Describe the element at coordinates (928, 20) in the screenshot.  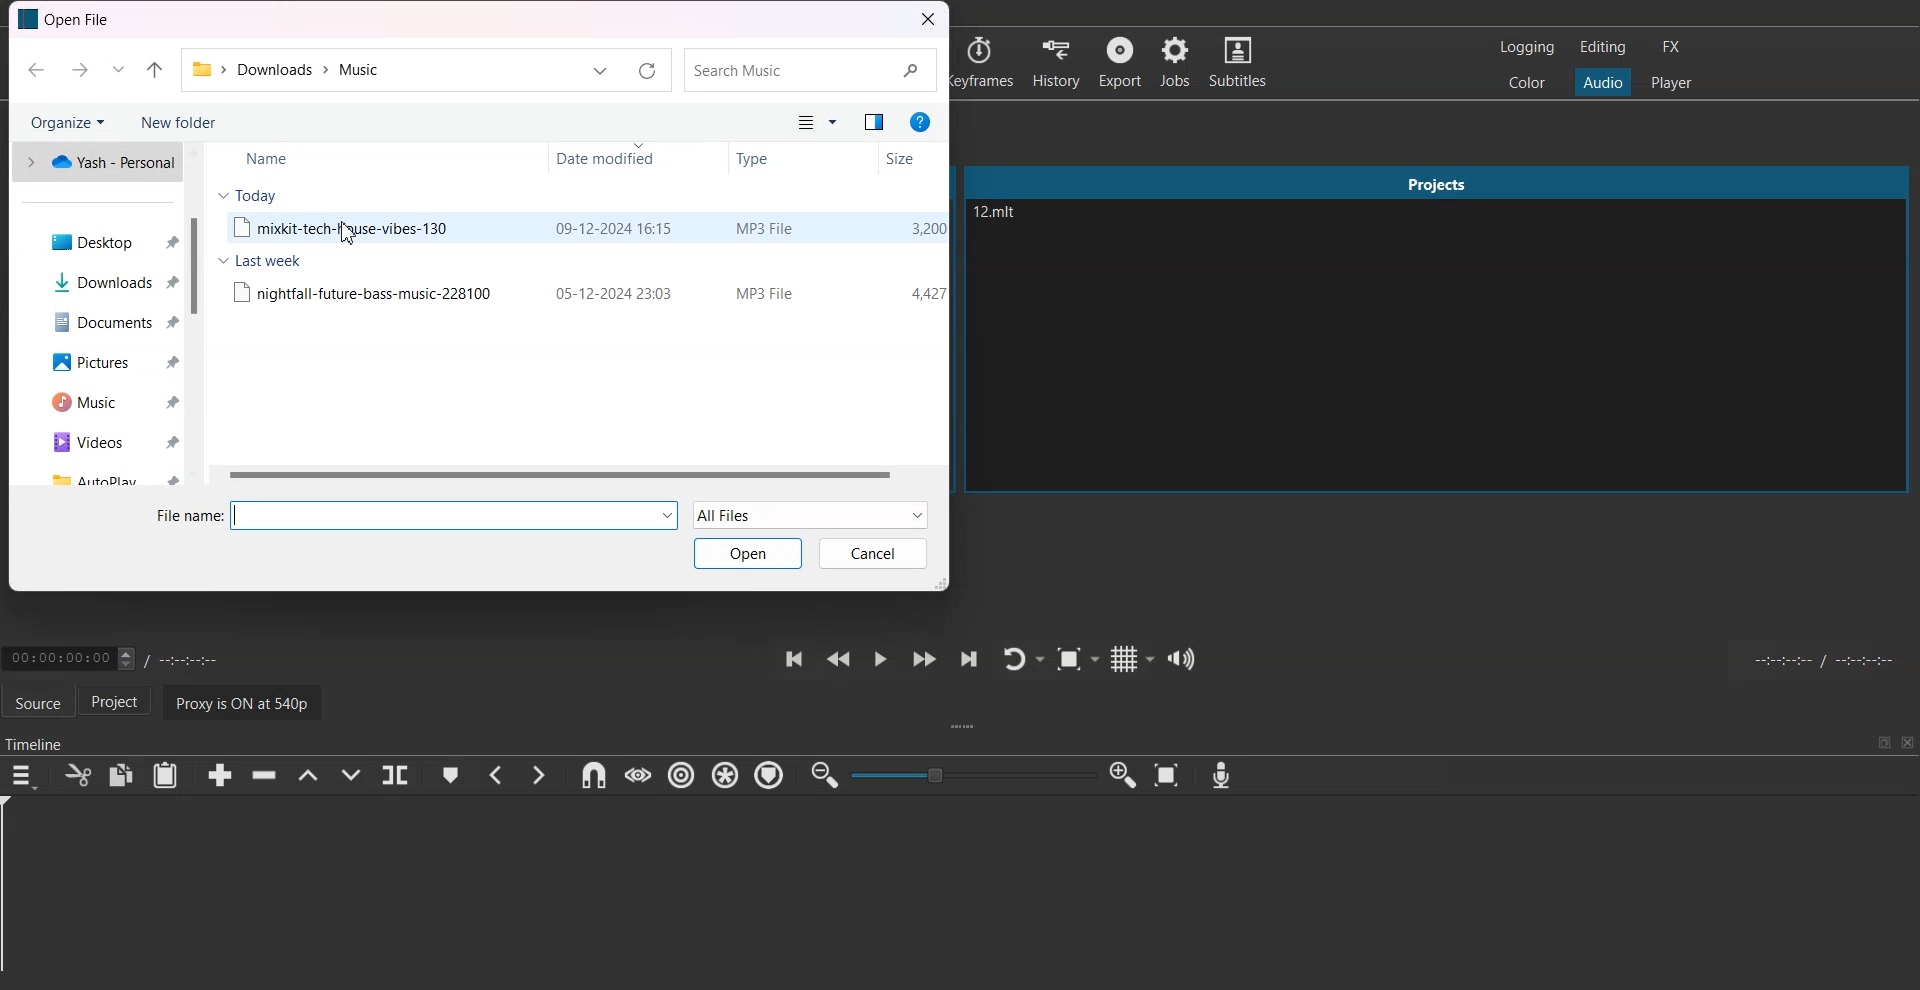
I see `Close` at that location.